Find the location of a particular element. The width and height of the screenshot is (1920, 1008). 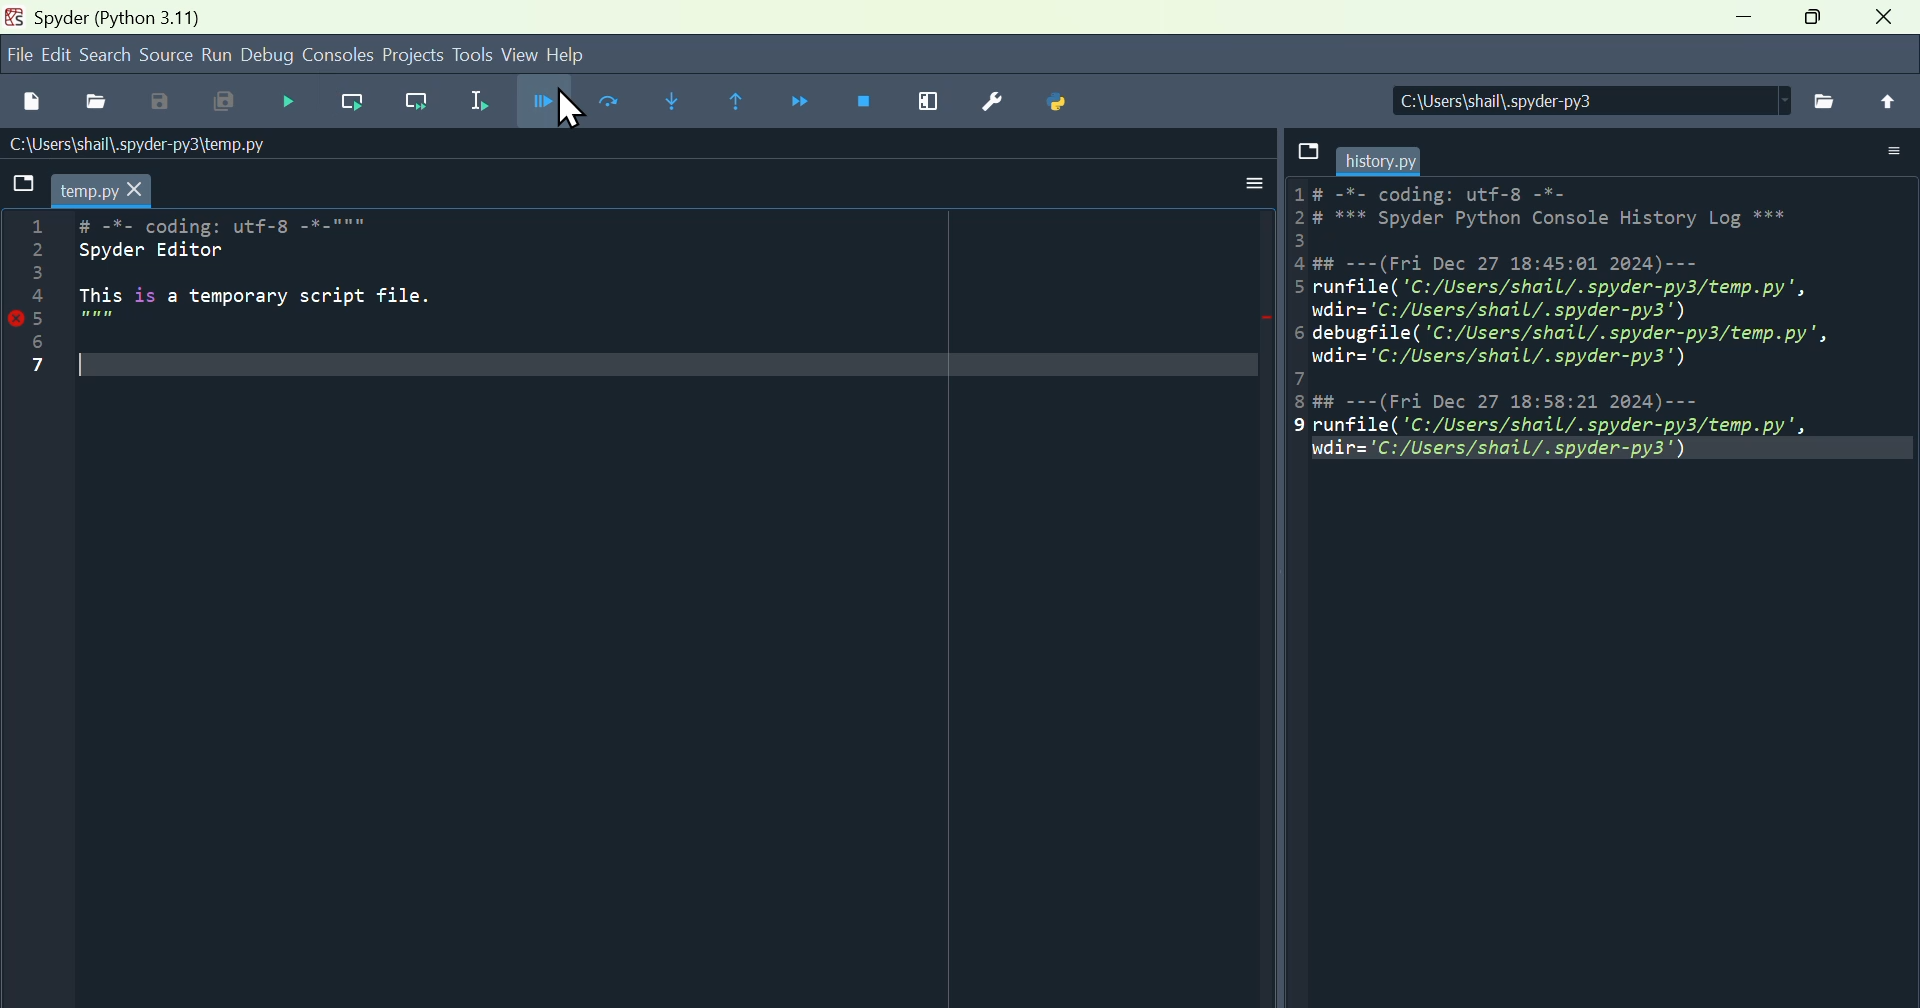

minimise is located at coordinates (1739, 18).